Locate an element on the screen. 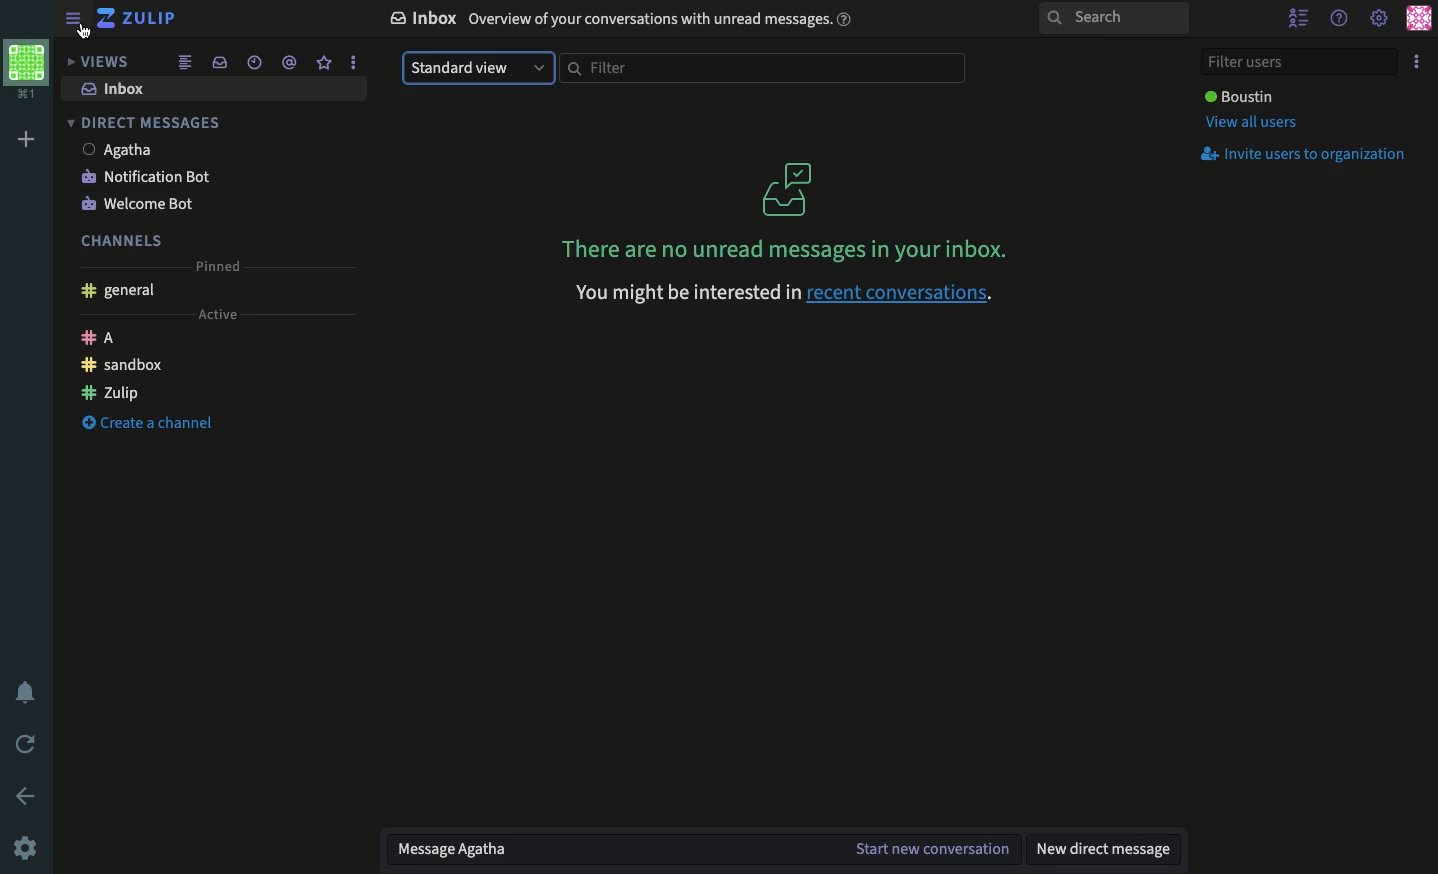 Image resolution: width=1438 pixels, height=874 pixels. Filter is located at coordinates (755, 67).